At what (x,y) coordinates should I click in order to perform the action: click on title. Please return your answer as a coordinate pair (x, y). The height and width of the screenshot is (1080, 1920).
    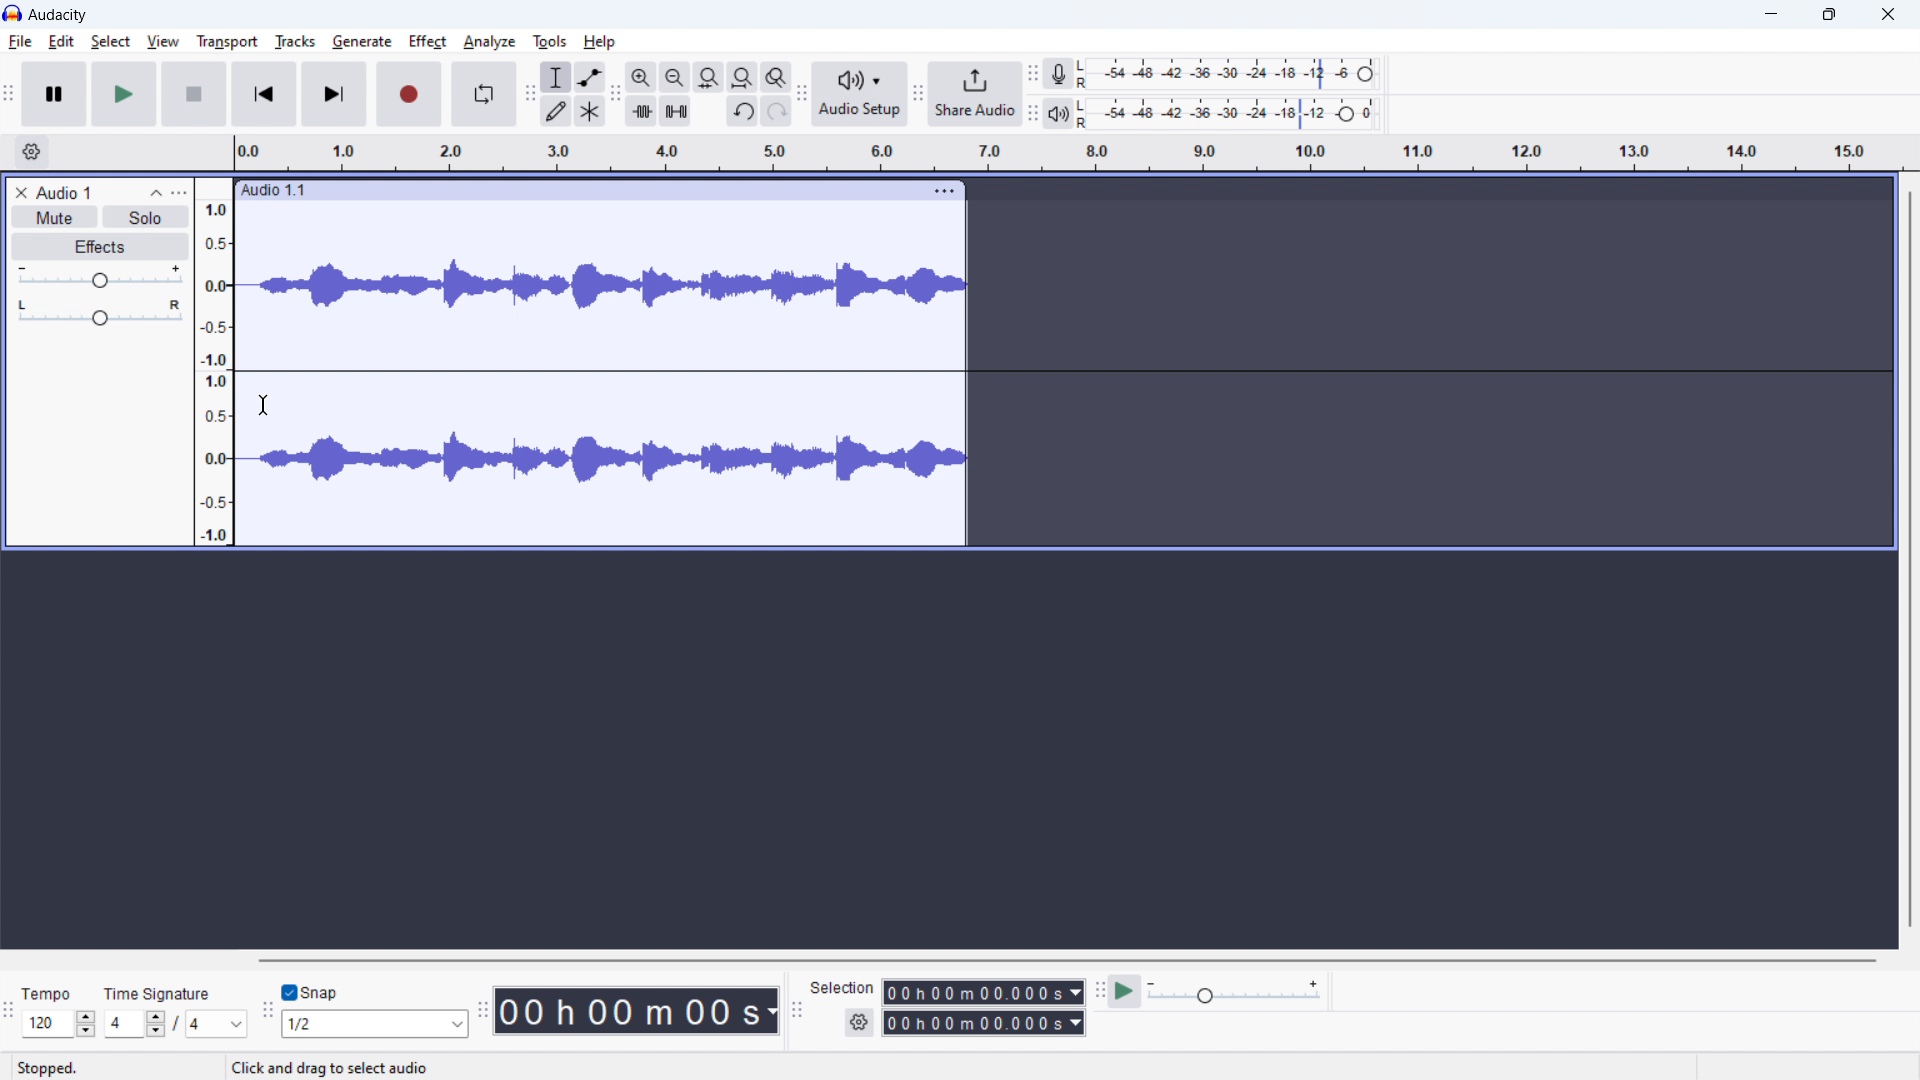
    Looking at the image, I should click on (59, 15).